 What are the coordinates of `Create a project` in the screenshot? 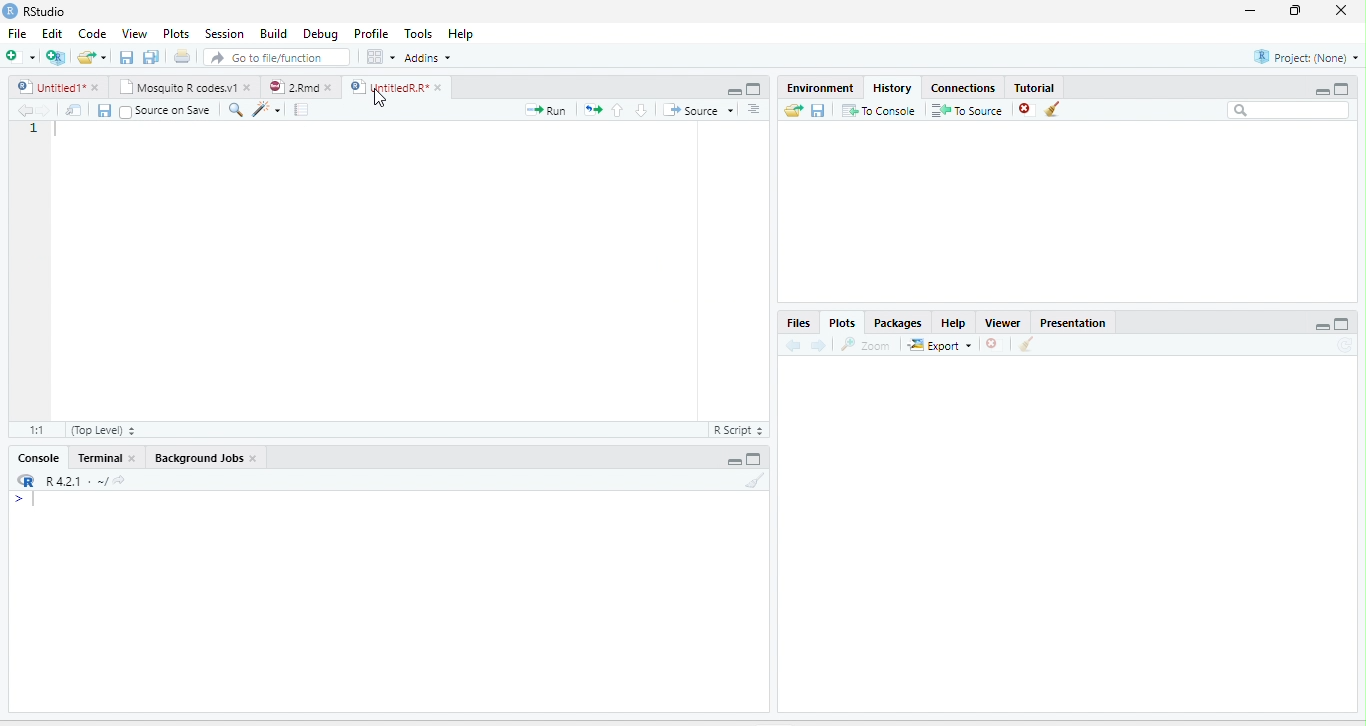 It's located at (55, 56).